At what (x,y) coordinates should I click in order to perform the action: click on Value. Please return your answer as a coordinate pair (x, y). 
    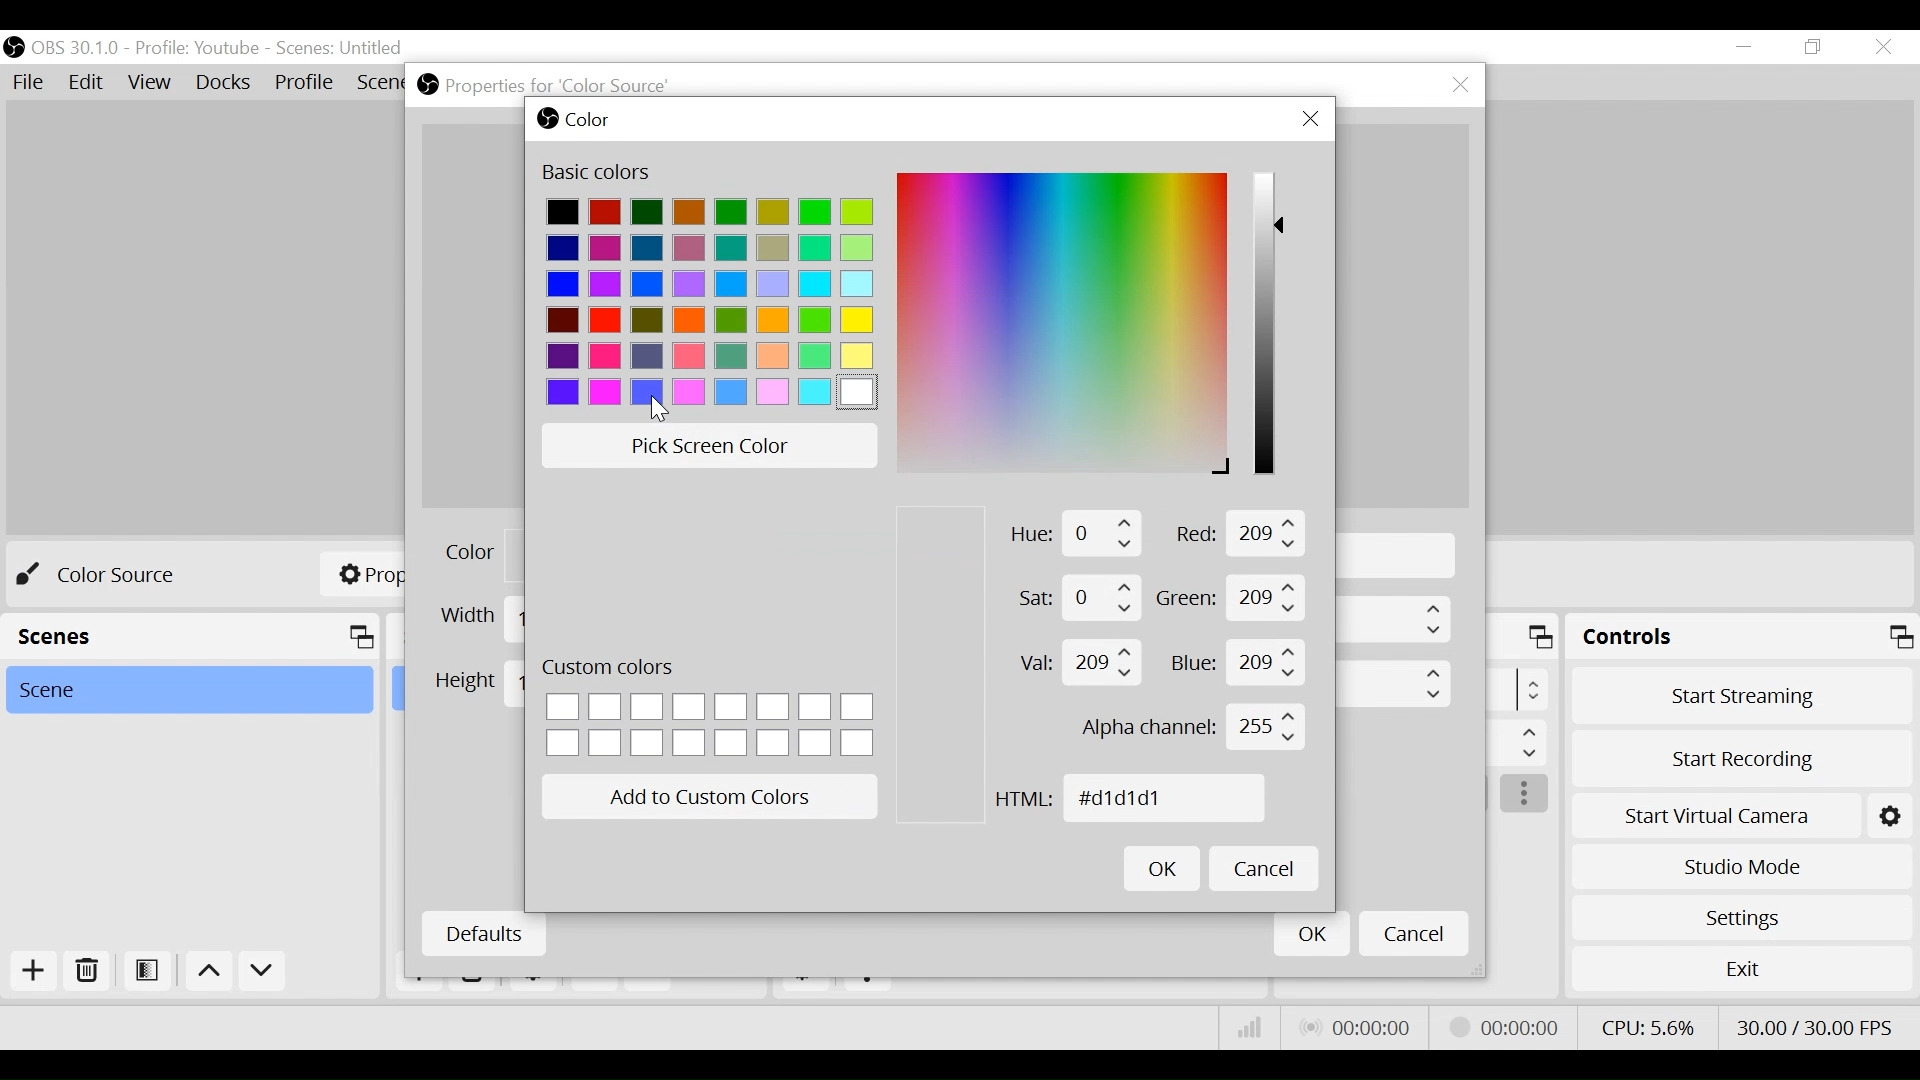
    Looking at the image, I should click on (1081, 662).